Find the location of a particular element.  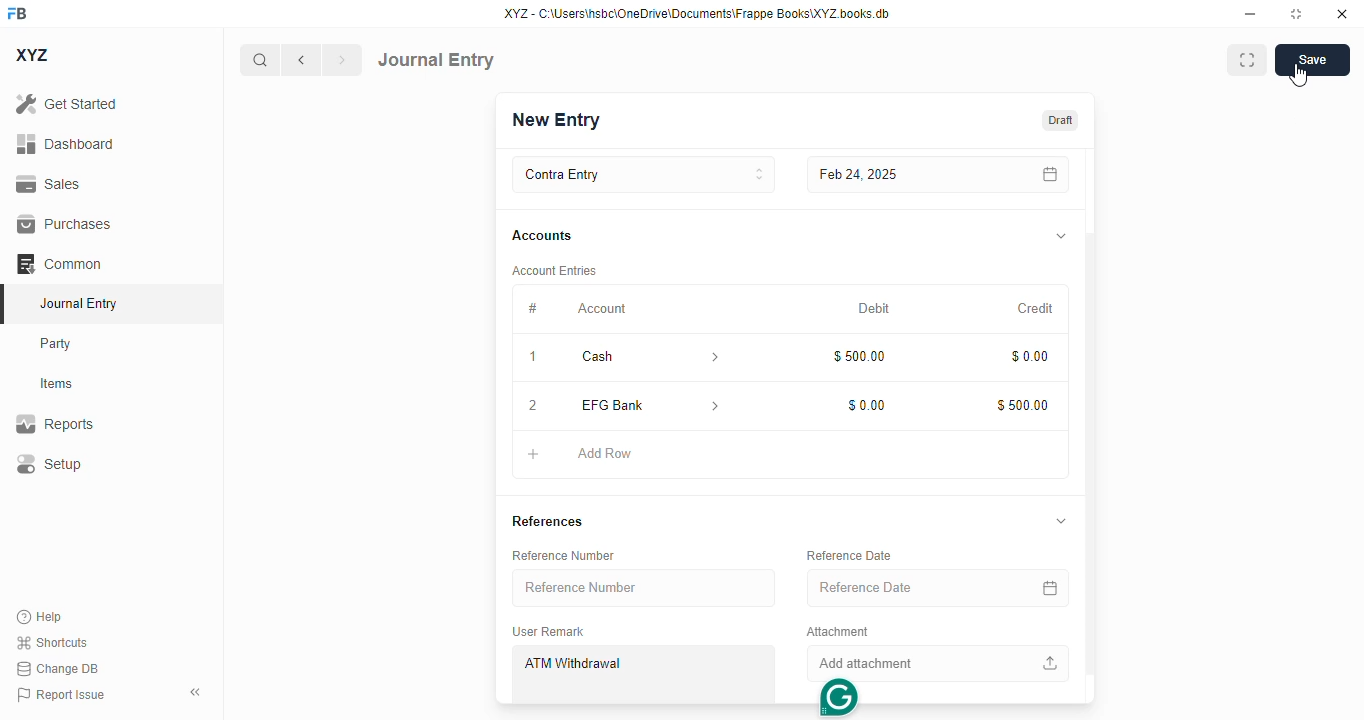

contra entry  is located at coordinates (643, 175).